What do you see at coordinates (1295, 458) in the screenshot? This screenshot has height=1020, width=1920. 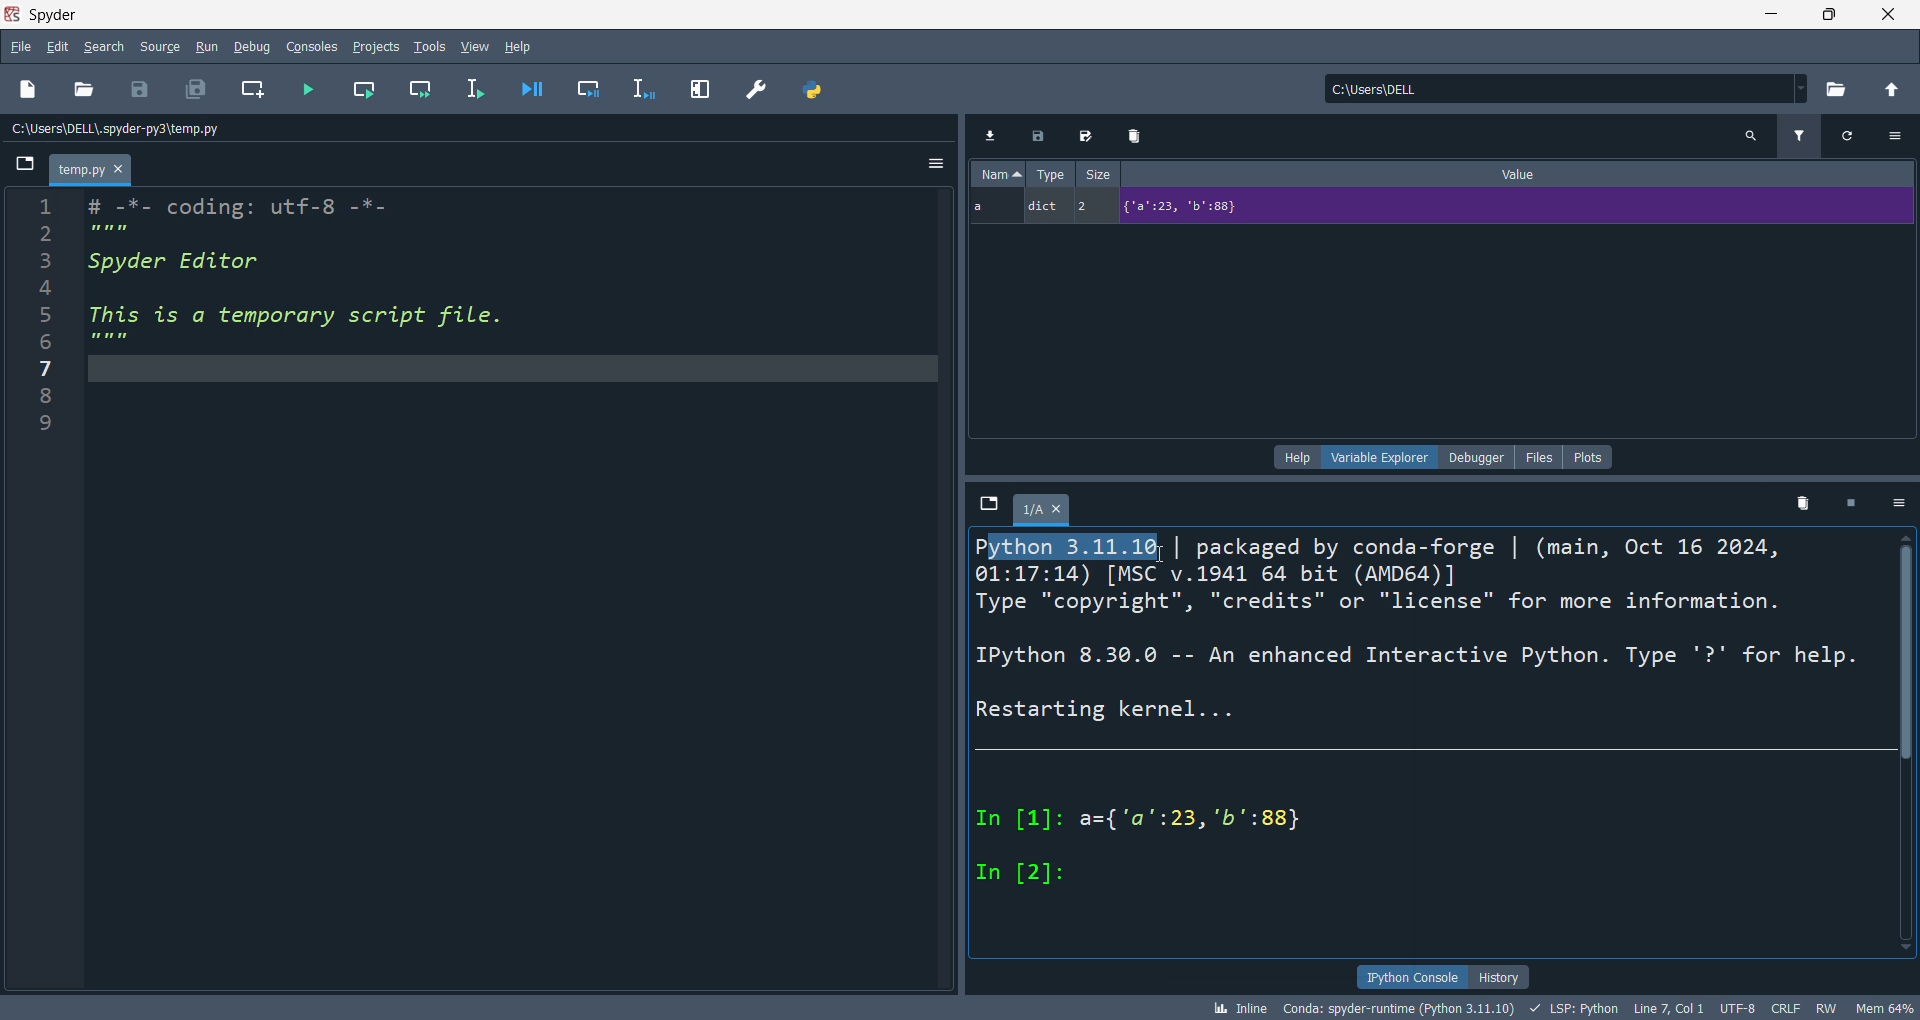 I see `help` at bounding box center [1295, 458].